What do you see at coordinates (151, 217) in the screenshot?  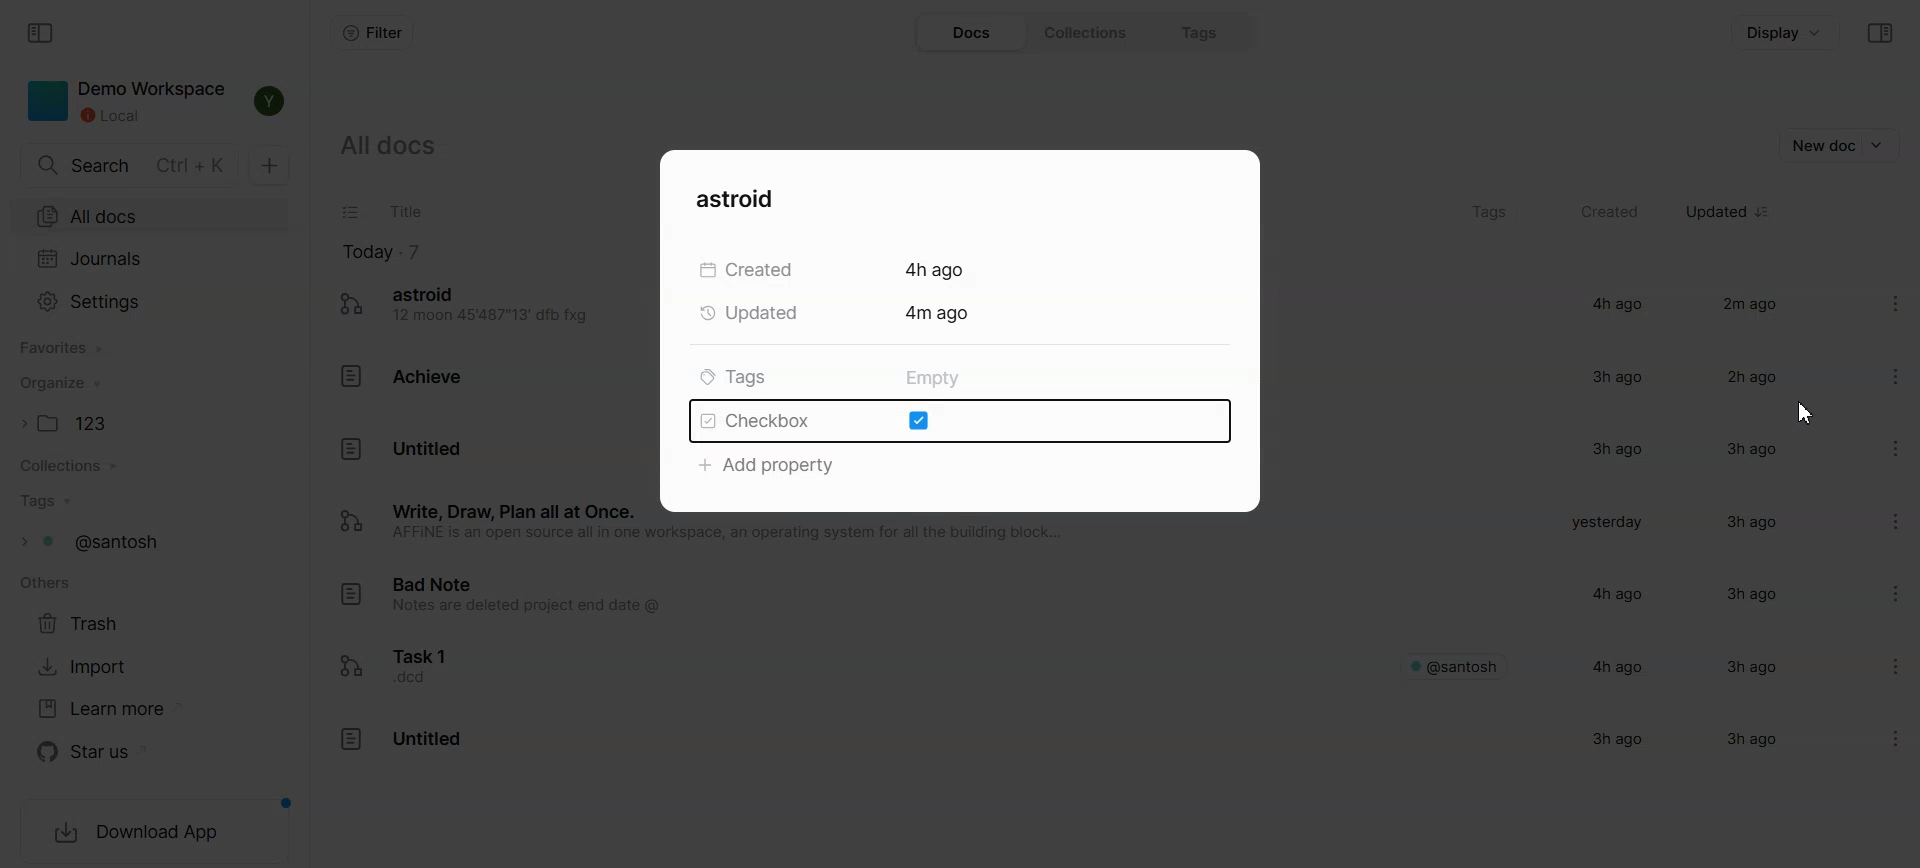 I see `All docs` at bounding box center [151, 217].